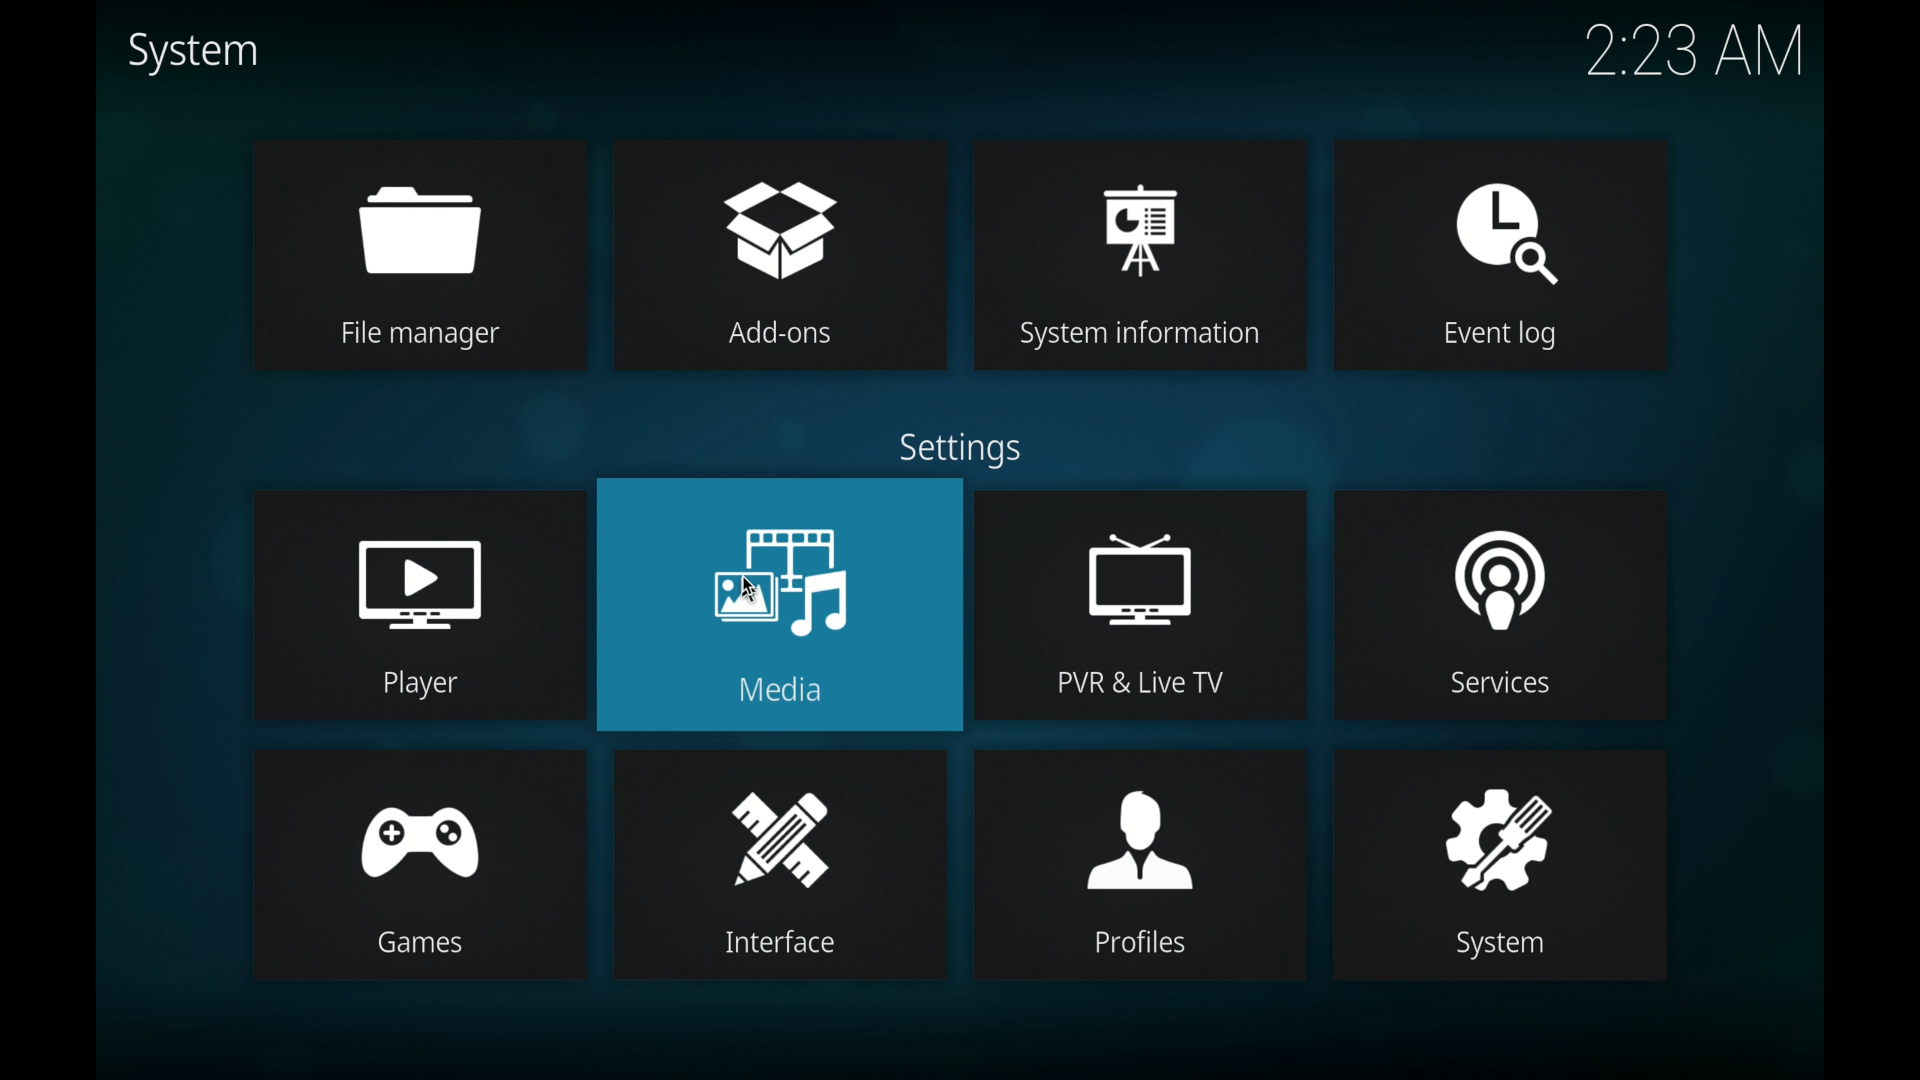 This screenshot has width=1920, height=1080. What do you see at coordinates (753, 585) in the screenshot?
I see `cursor` at bounding box center [753, 585].